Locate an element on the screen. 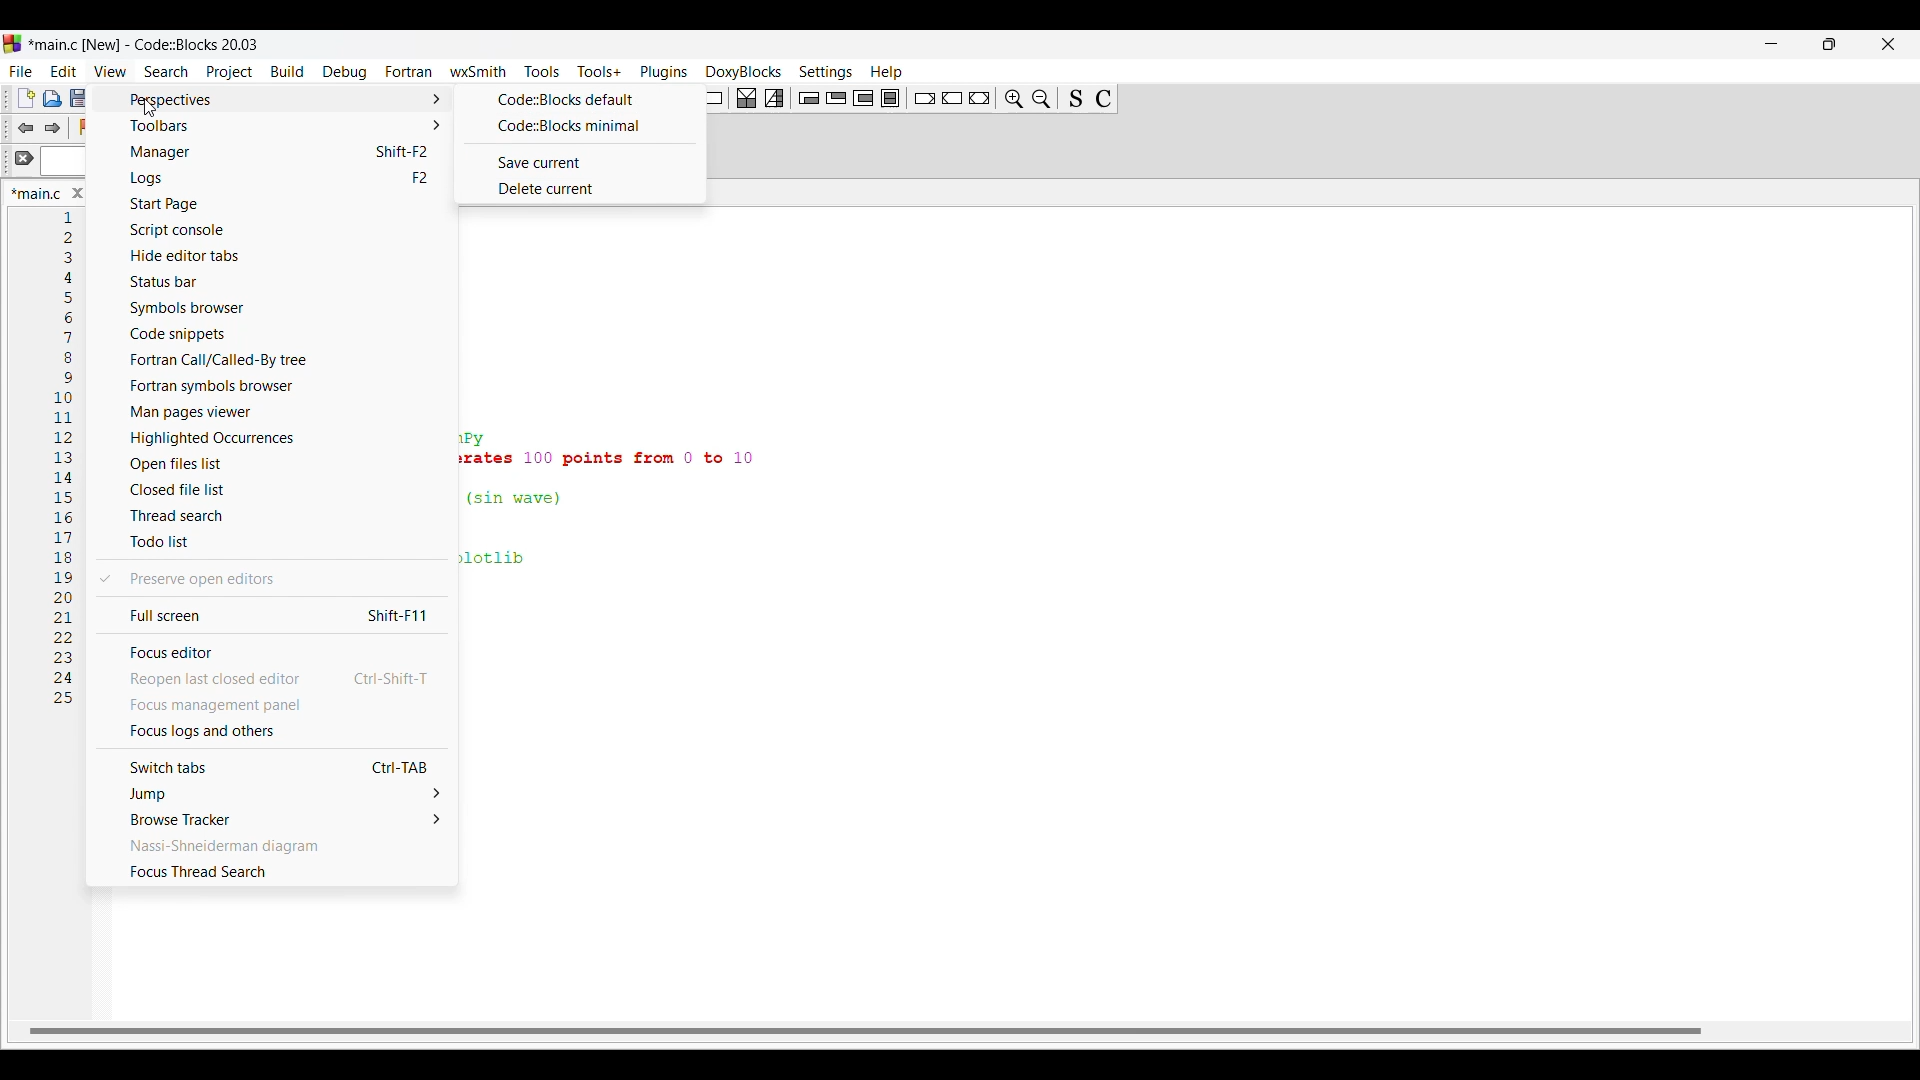 This screenshot has width=1920, height=1080. File menu is located at coordinates (20, 72).